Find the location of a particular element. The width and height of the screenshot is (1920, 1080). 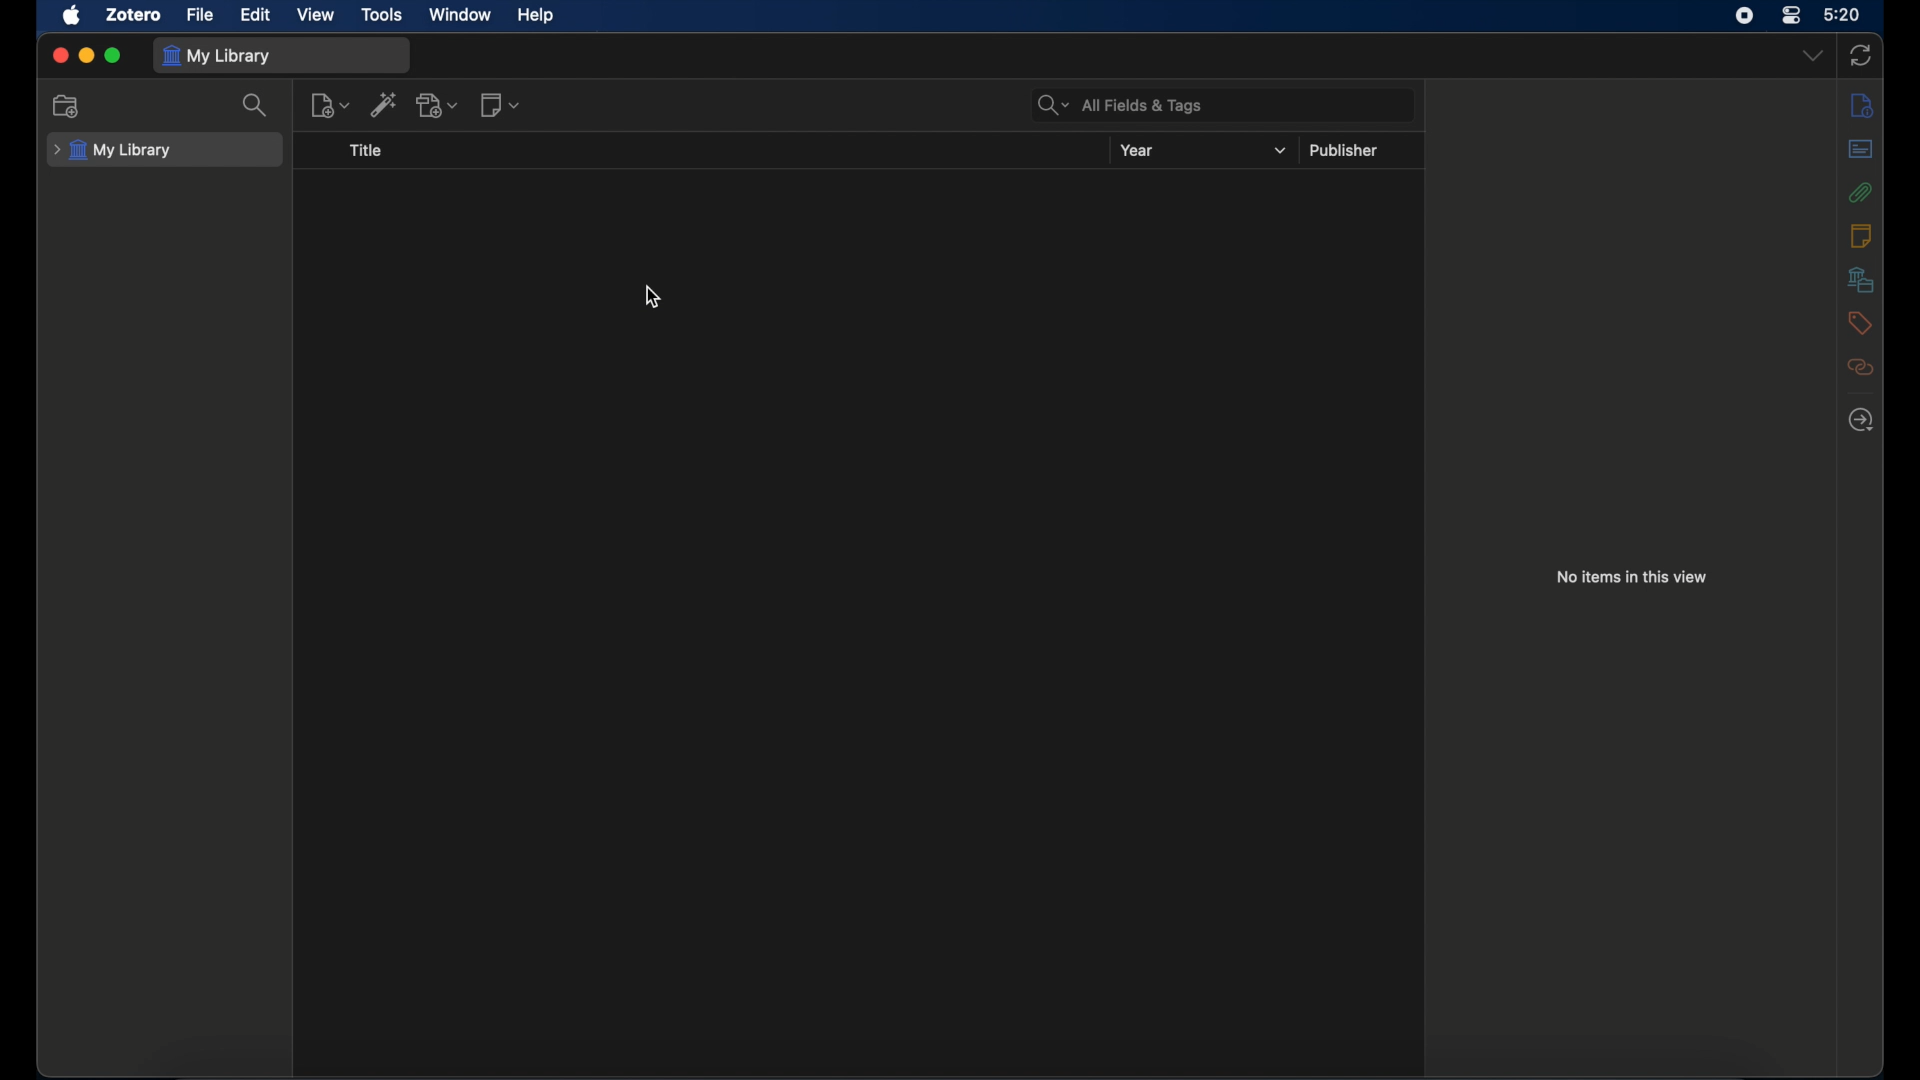

sync is located at coordinates (1860, 55).